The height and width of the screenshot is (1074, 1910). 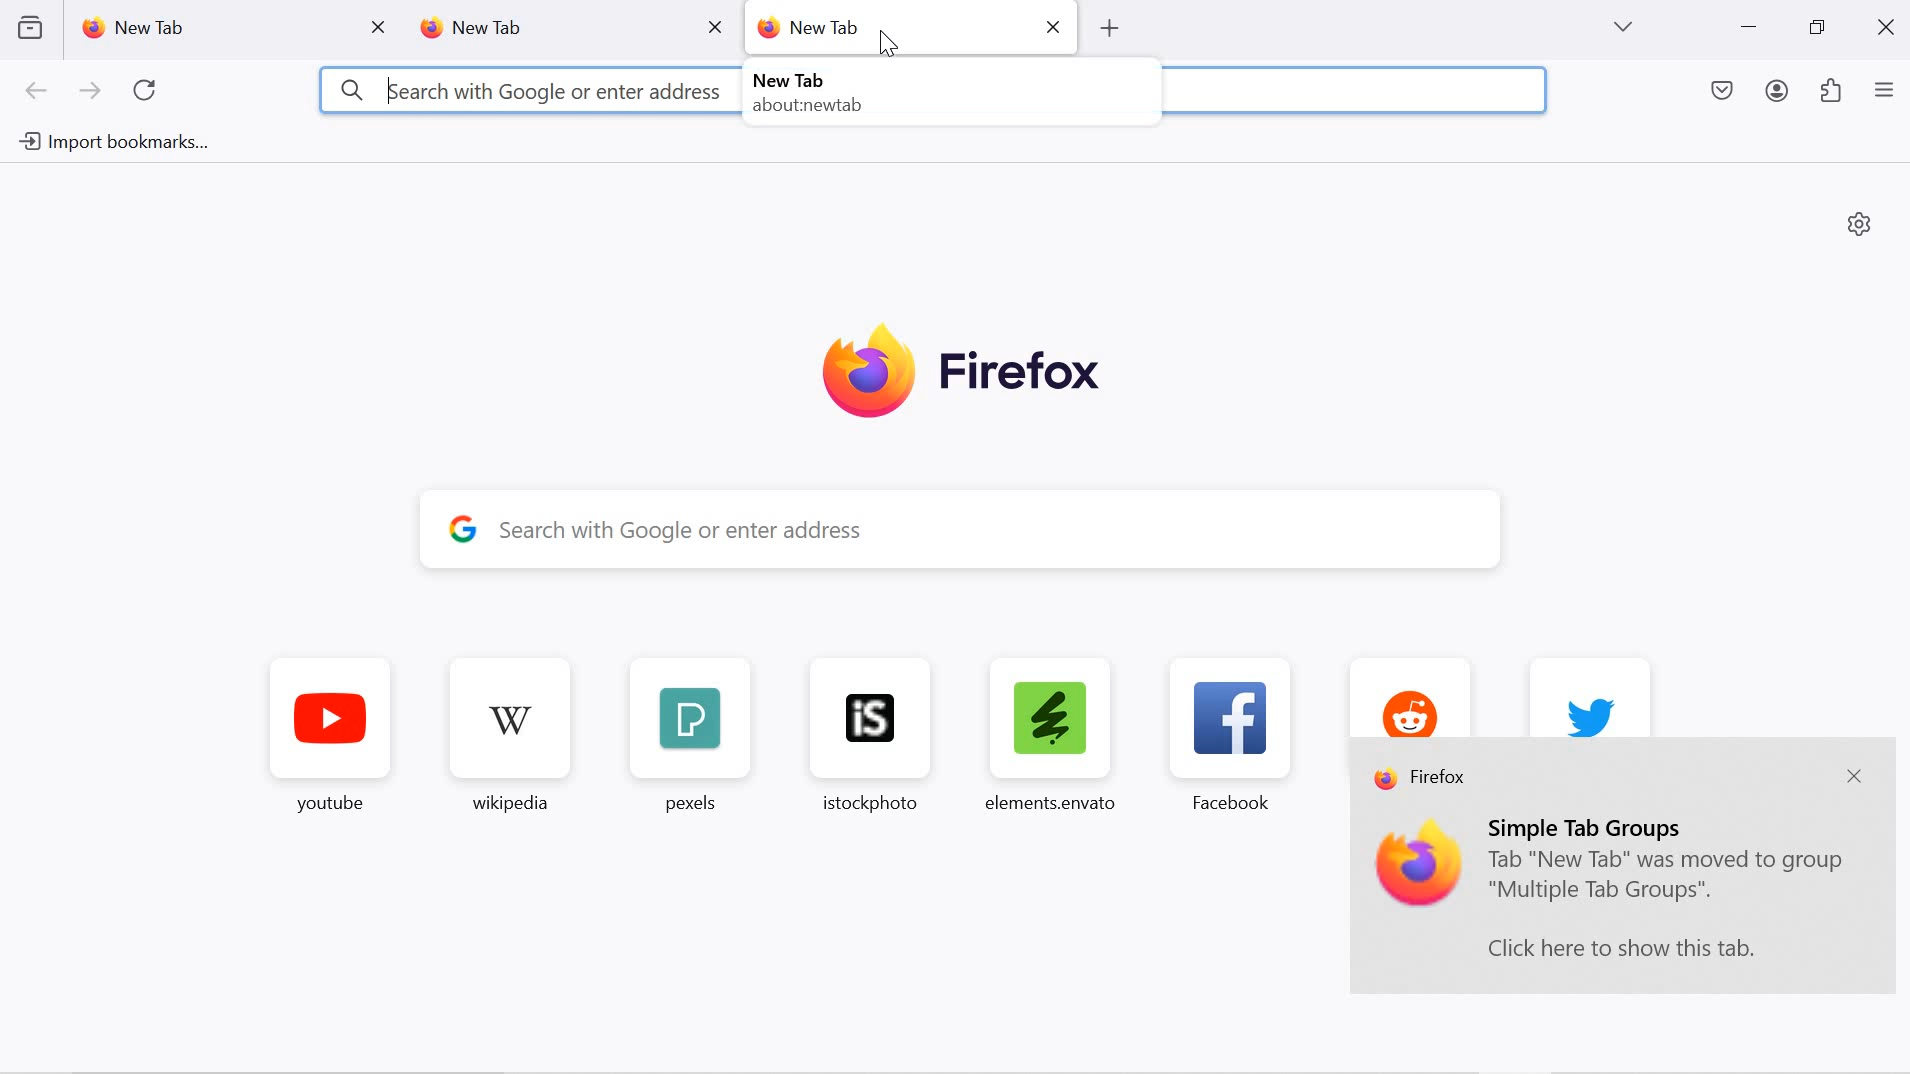 I want to click on new tab, so click(x=542, y=29).